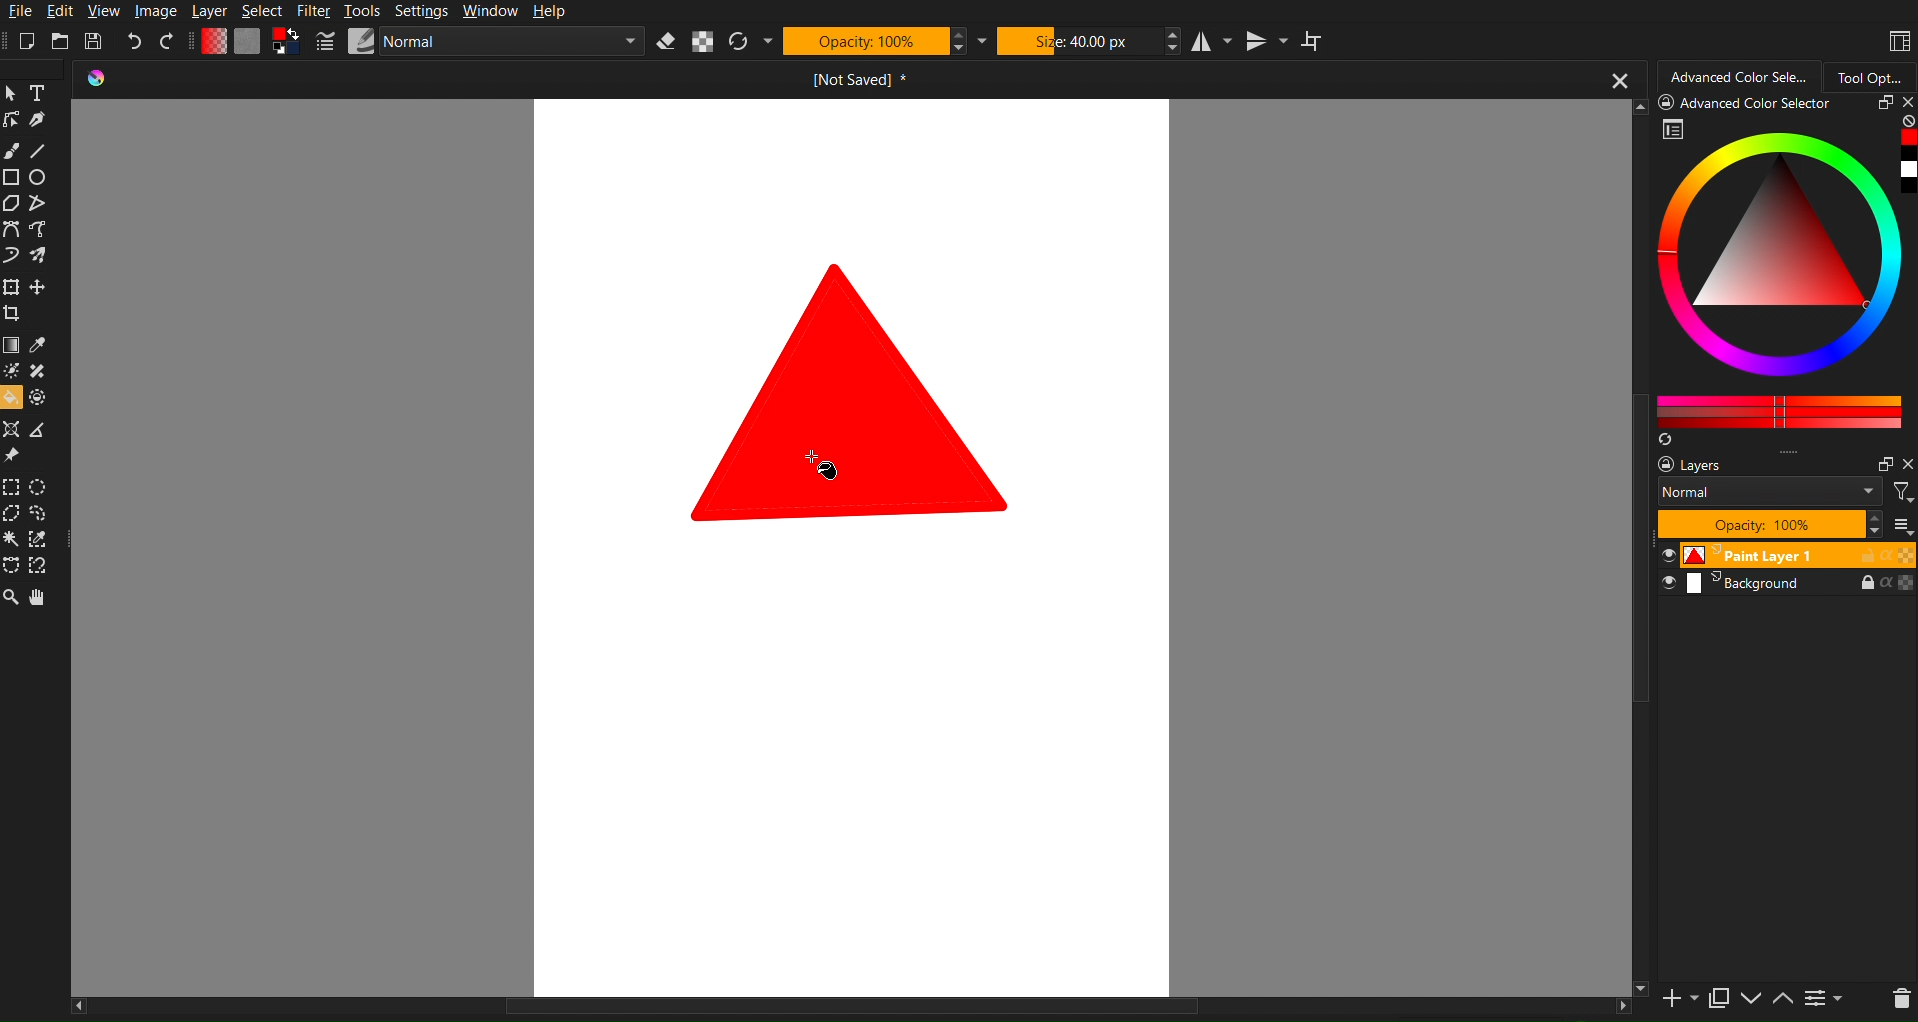 The width and height of the screenshot is (1918, 1022). What do you see at coordinates (850, 1010) in the screenshot?
I see `scroll bar` at bounding box center [850, 1010].